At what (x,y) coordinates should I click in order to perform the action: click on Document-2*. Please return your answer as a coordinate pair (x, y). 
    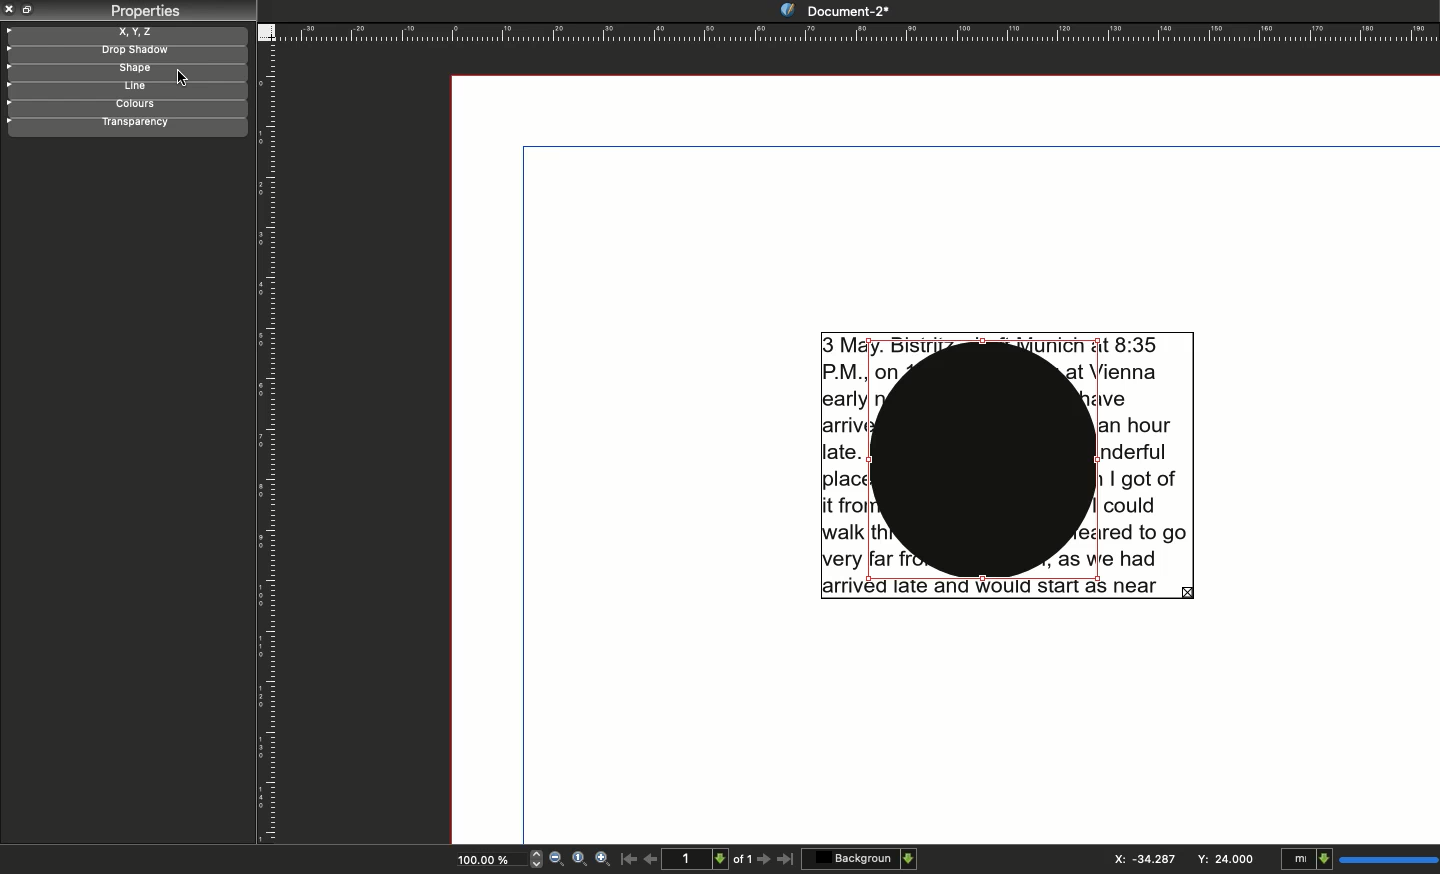
    Looking at the image, I should click on (834, 10).